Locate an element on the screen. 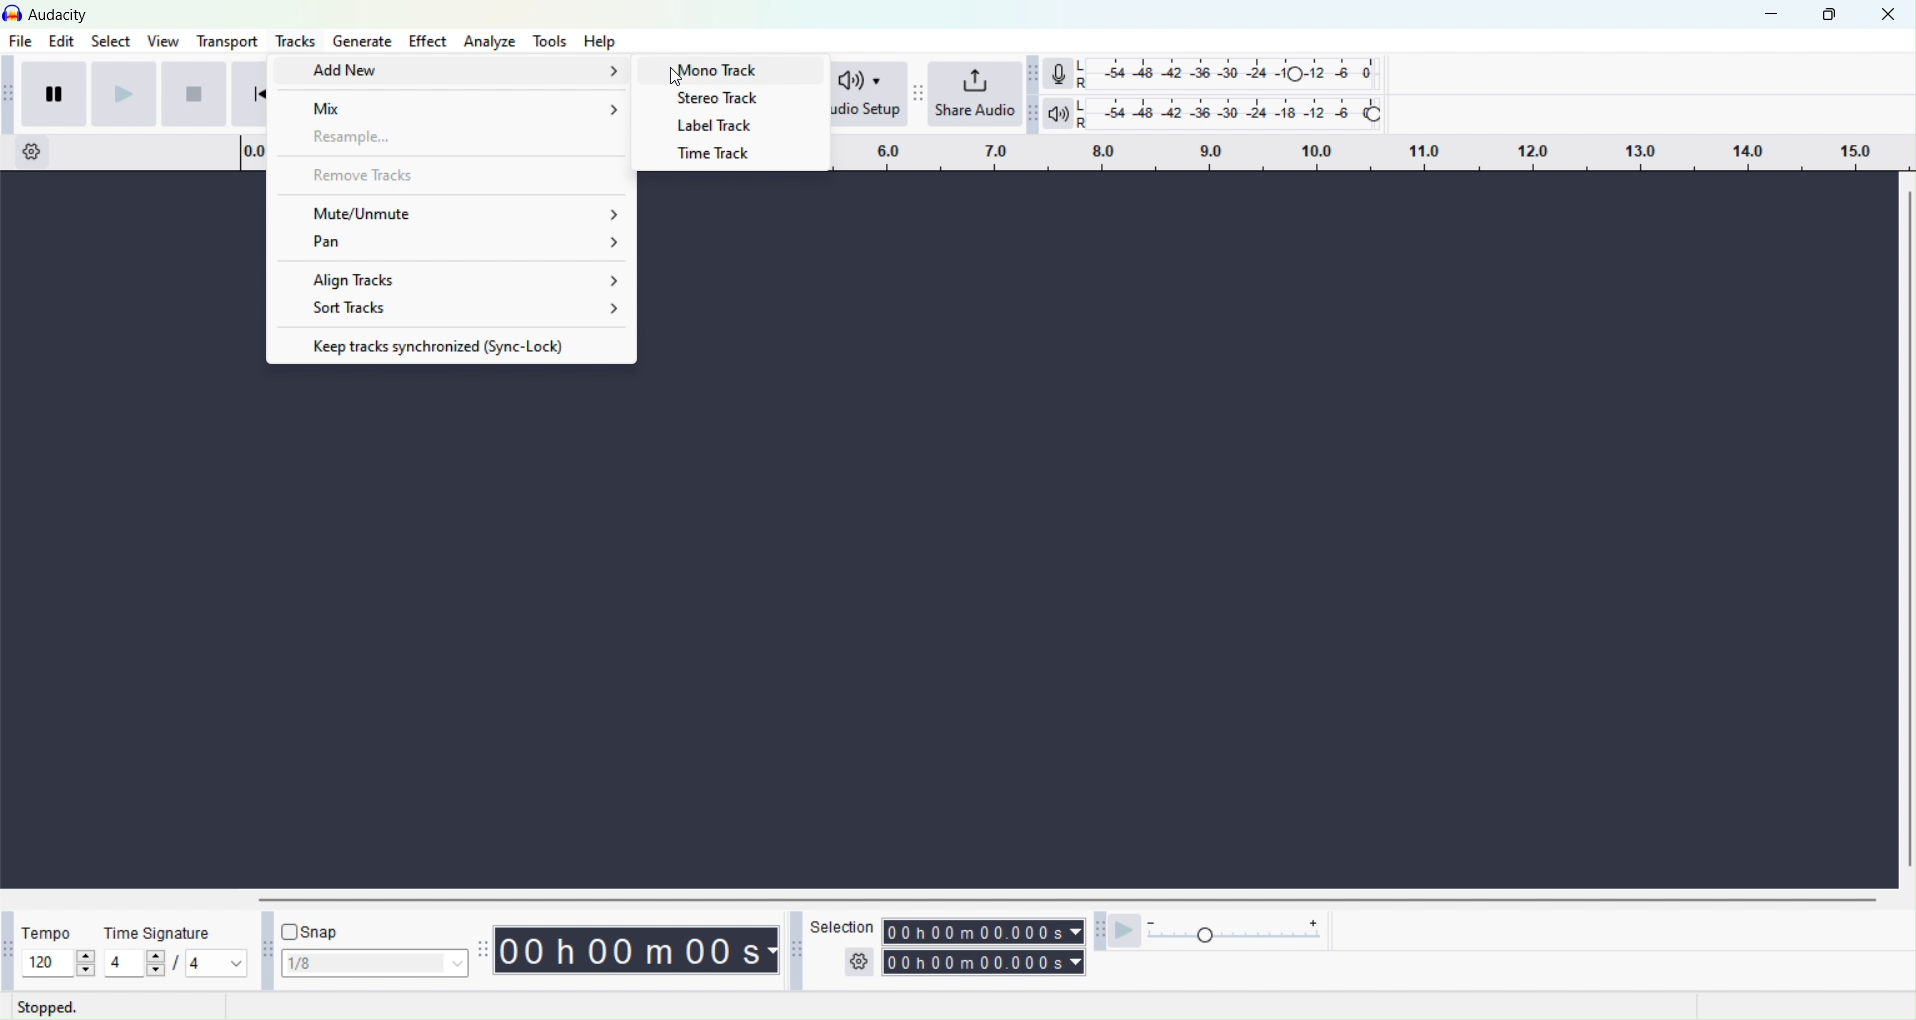 Image resolution: width=1916 pixels, height=1020 pixels. notes per beat is located at coordinates (217, 962).